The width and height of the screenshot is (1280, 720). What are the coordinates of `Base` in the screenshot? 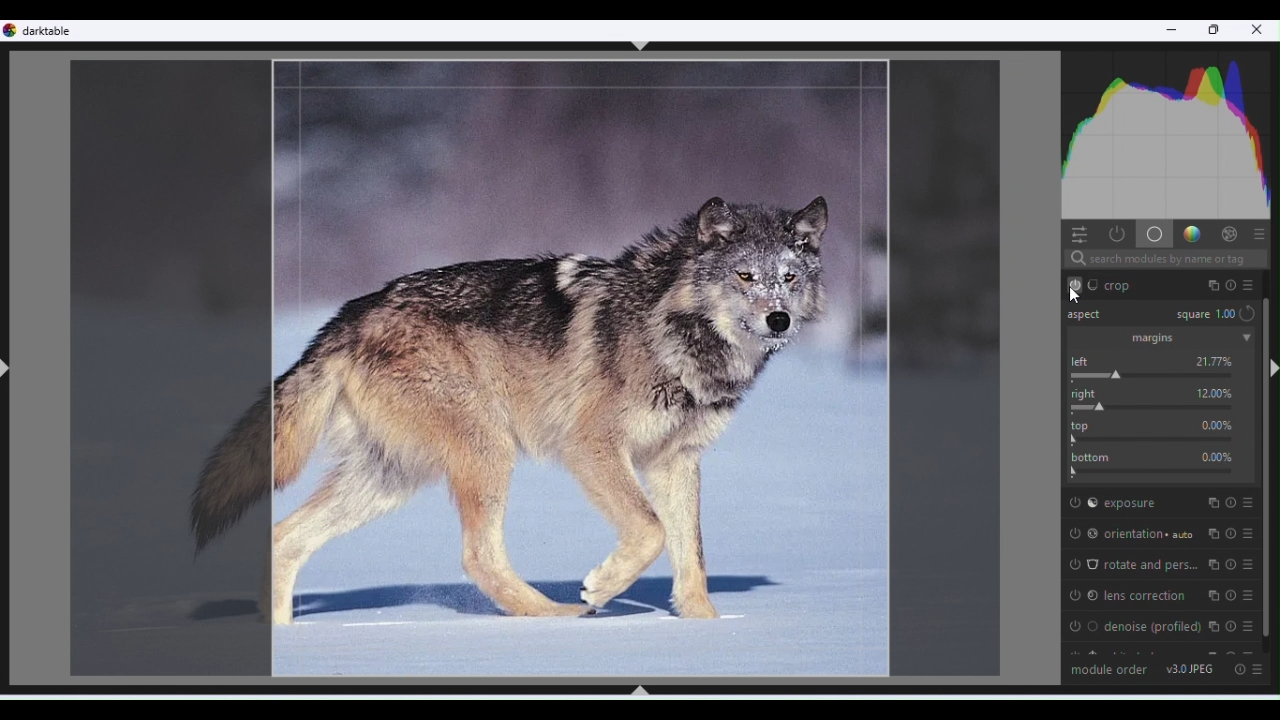 It's located at (1153, 233).